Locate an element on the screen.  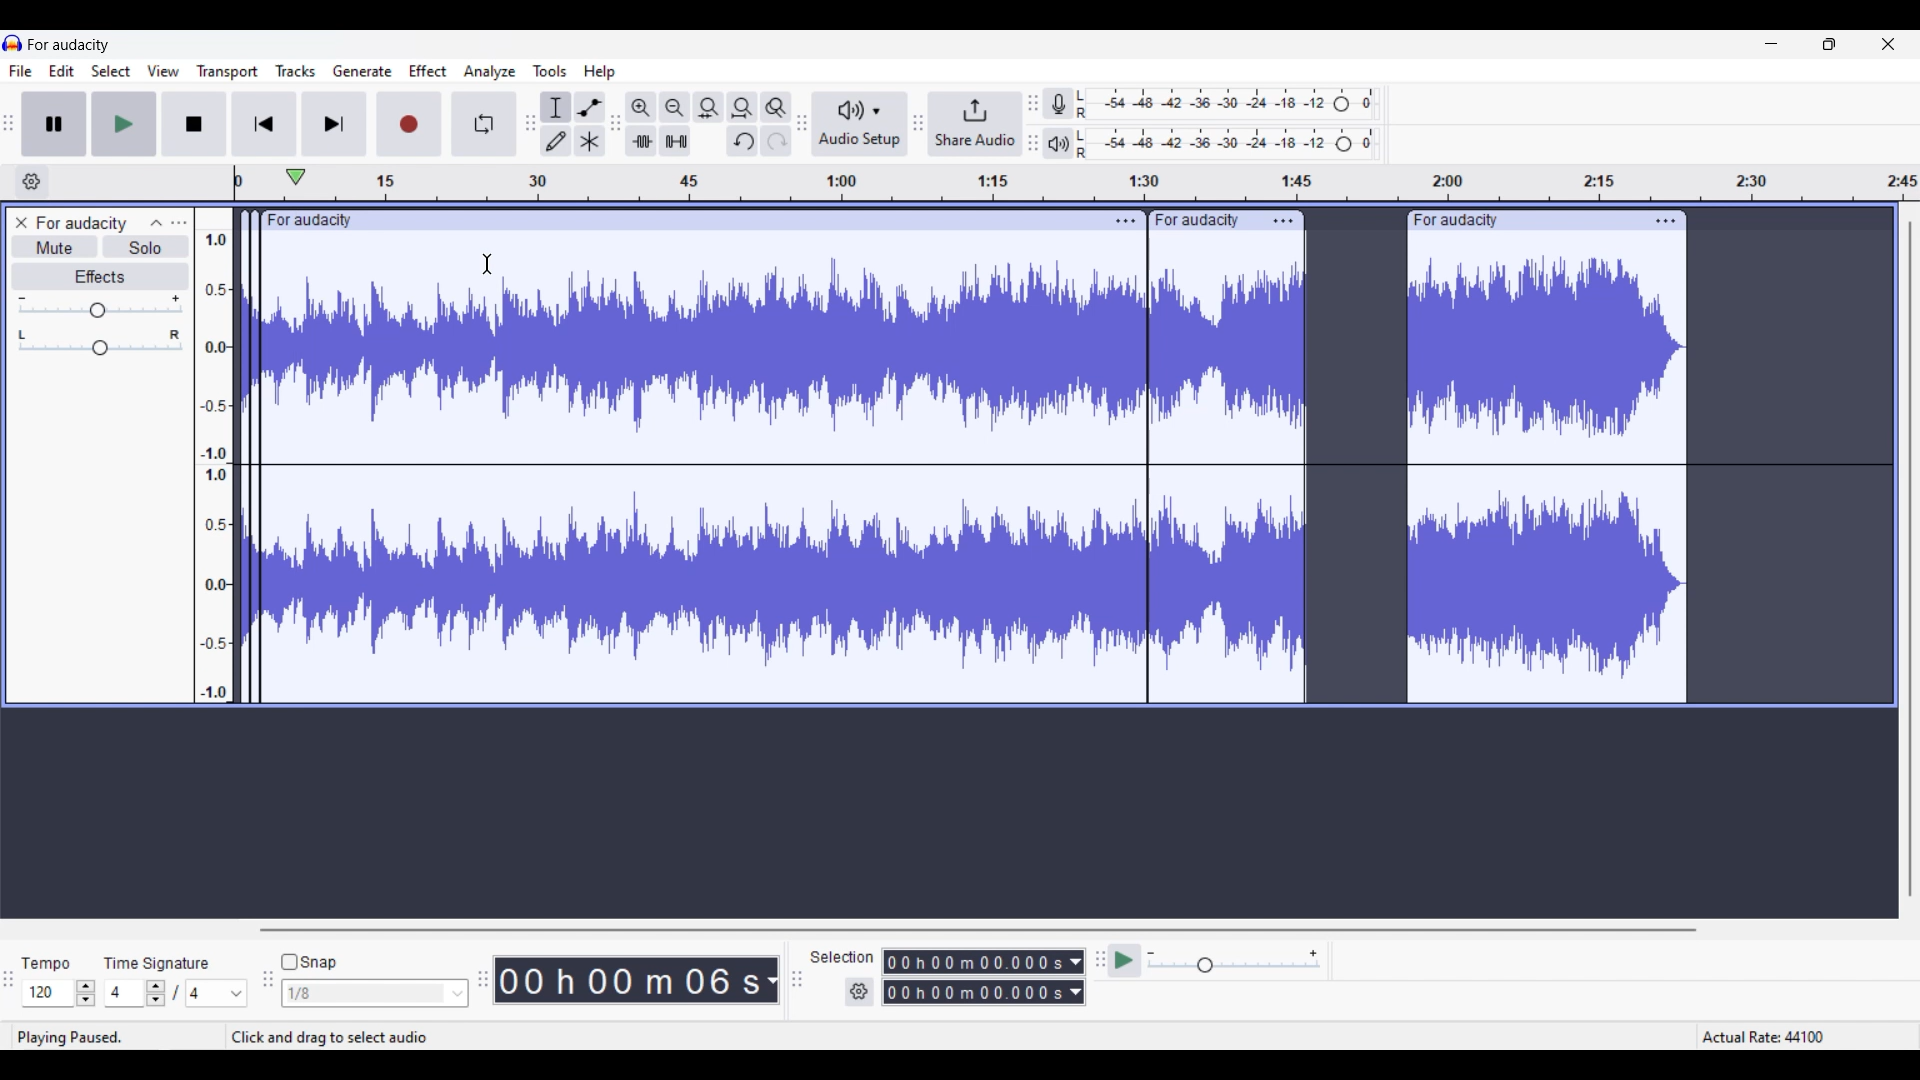
Playback level is located at coordinates (1241, 145).